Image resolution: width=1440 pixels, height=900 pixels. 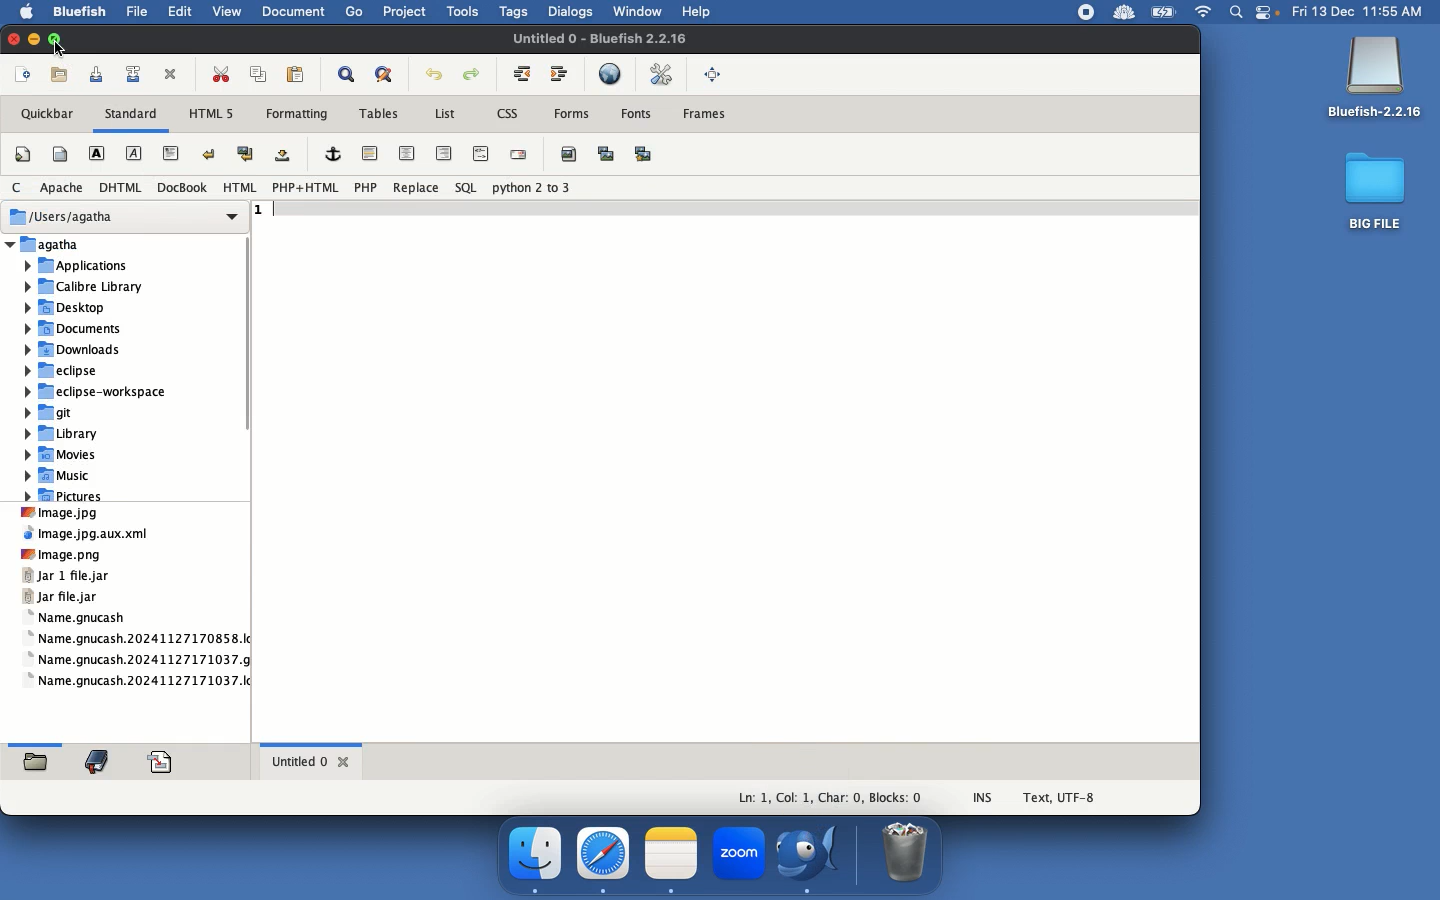 I want to click on untitled, so click(x=607, y=38).